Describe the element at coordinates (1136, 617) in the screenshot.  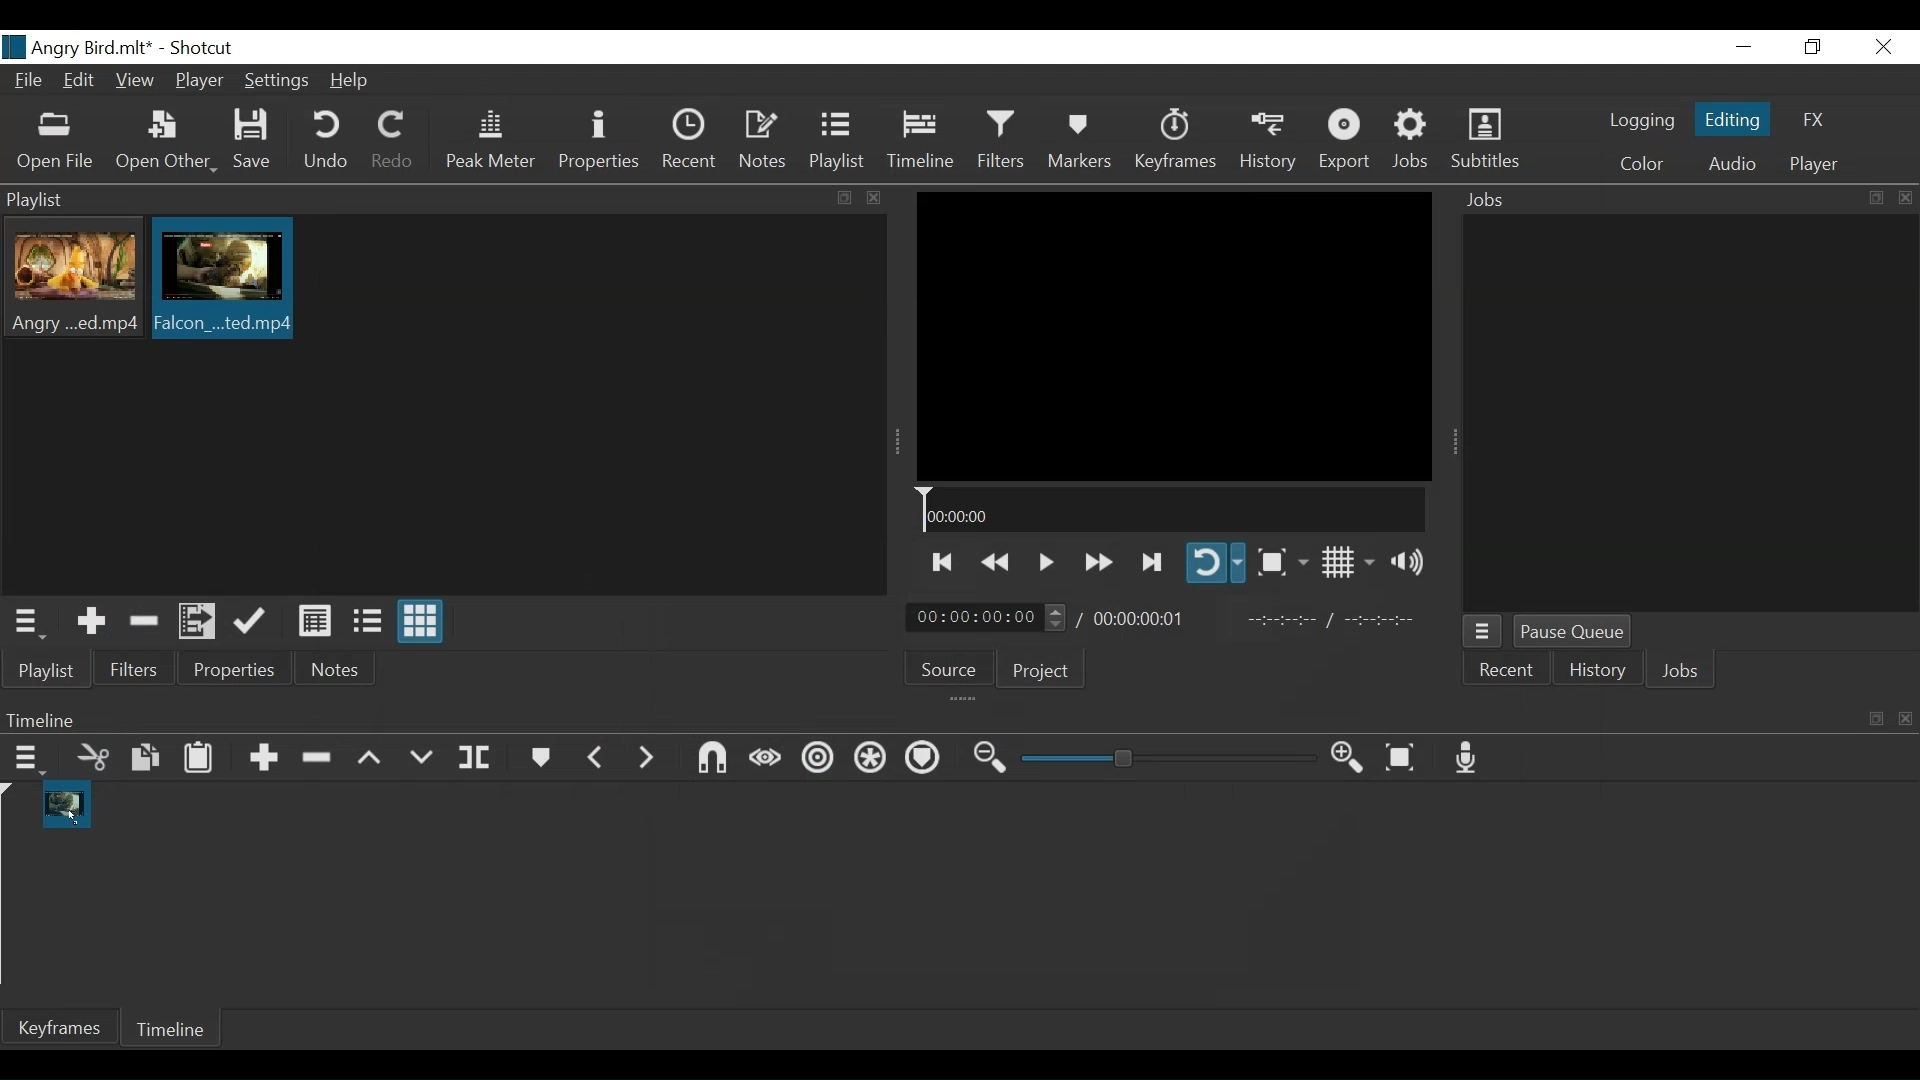
I see `Total Duration ` at that location.